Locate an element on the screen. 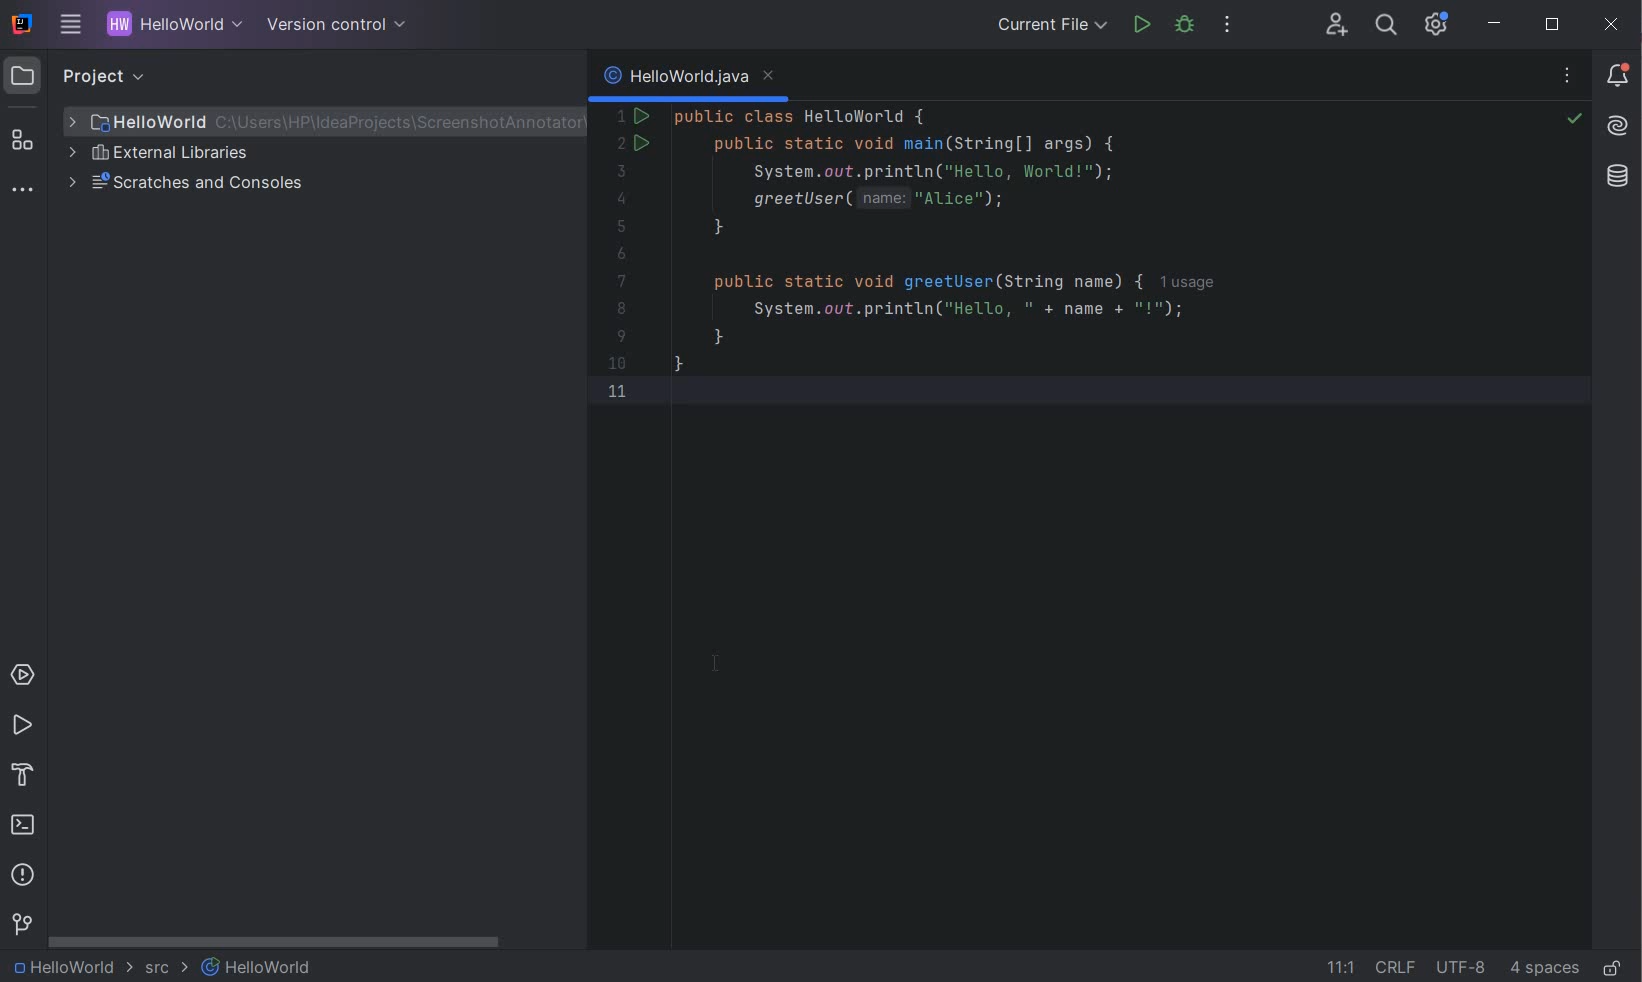  database is located at coordinates (1617, 176).